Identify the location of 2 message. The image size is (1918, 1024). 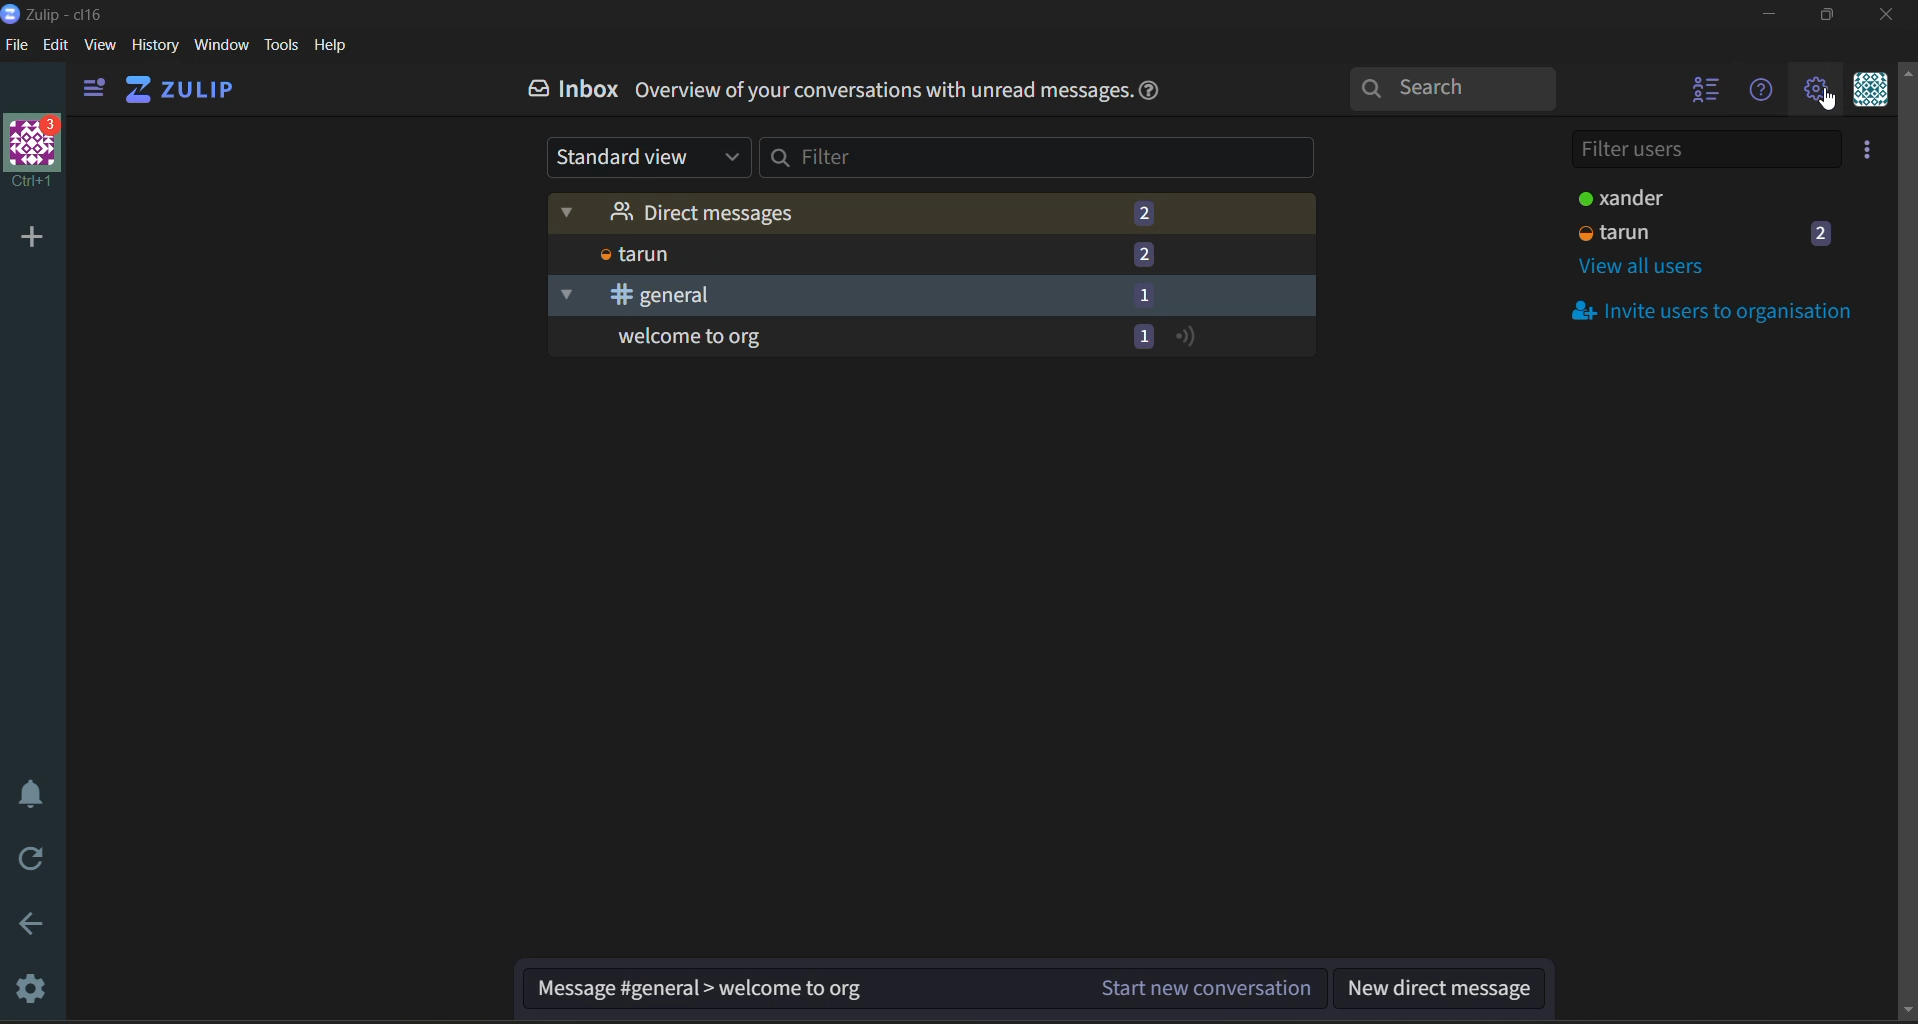
(1820, 233).